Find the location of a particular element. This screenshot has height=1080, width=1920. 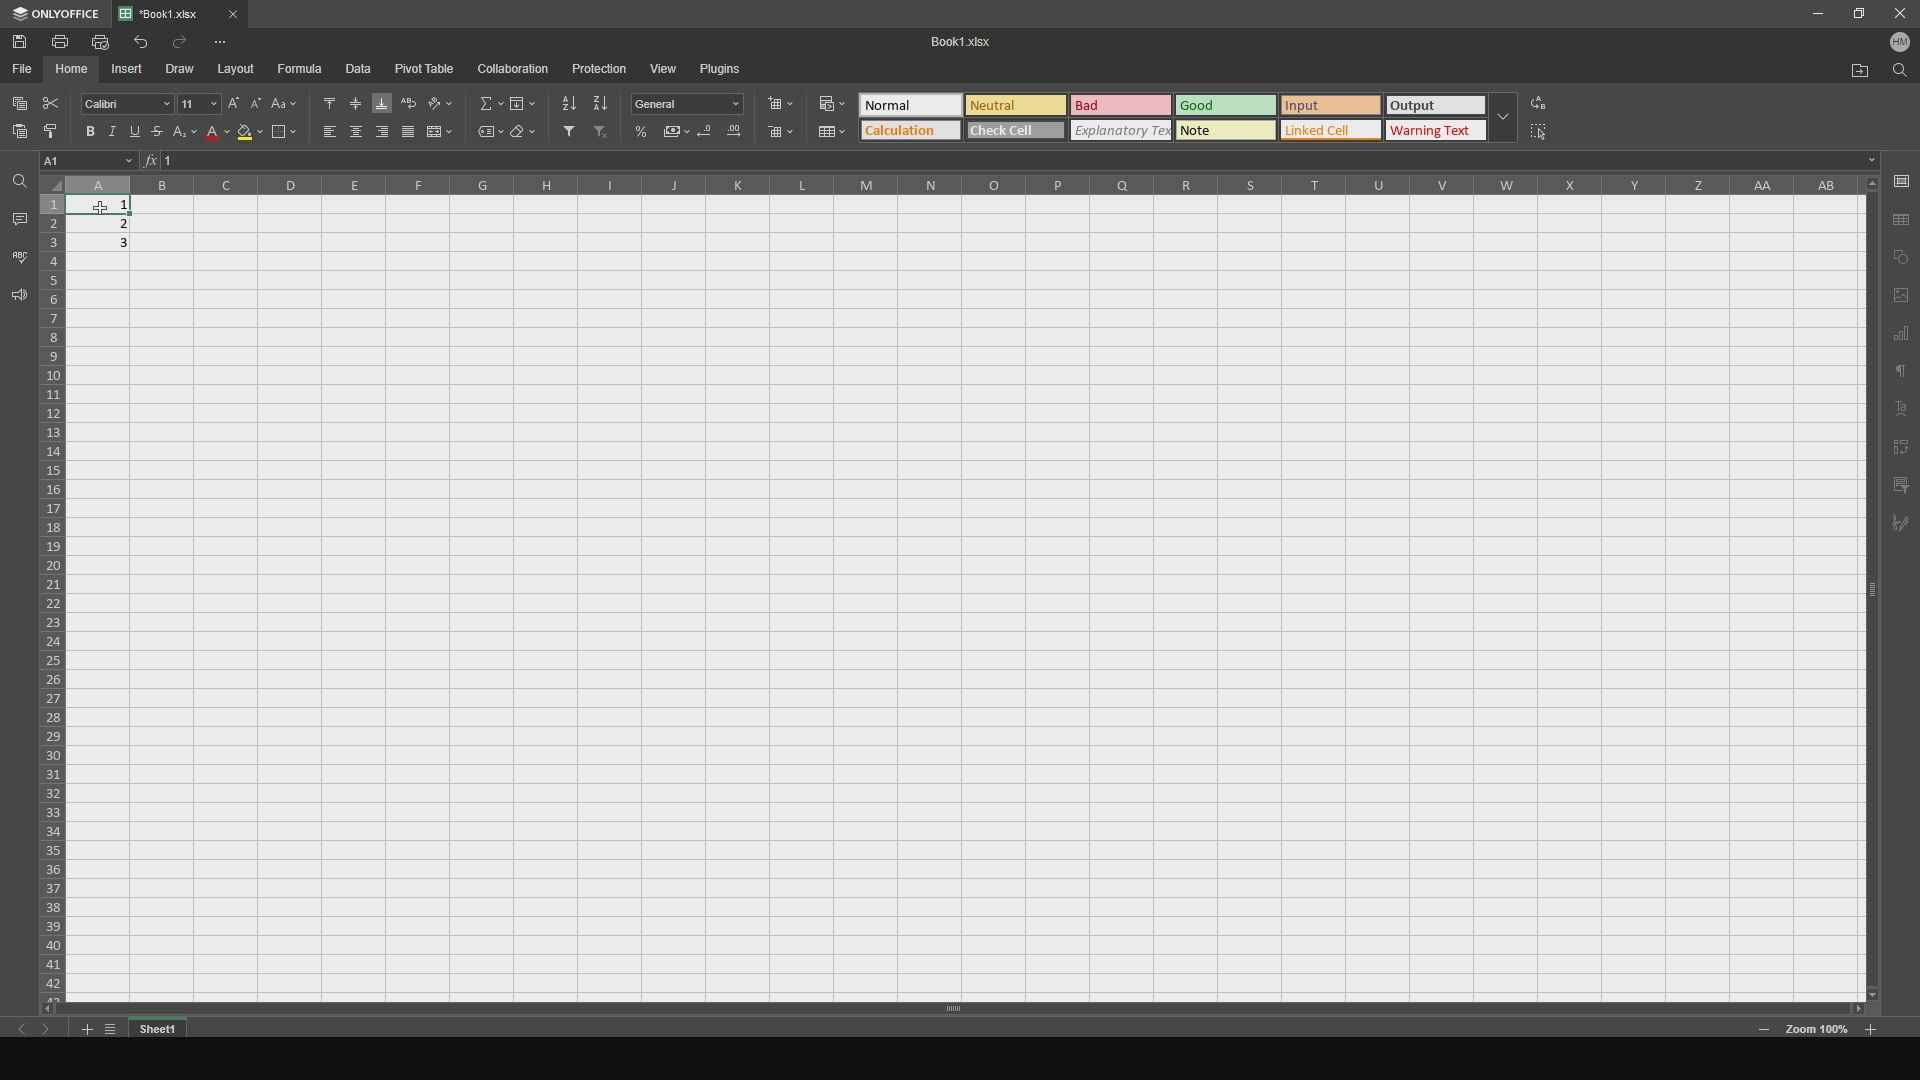

 is located at coordinates (832, 131).